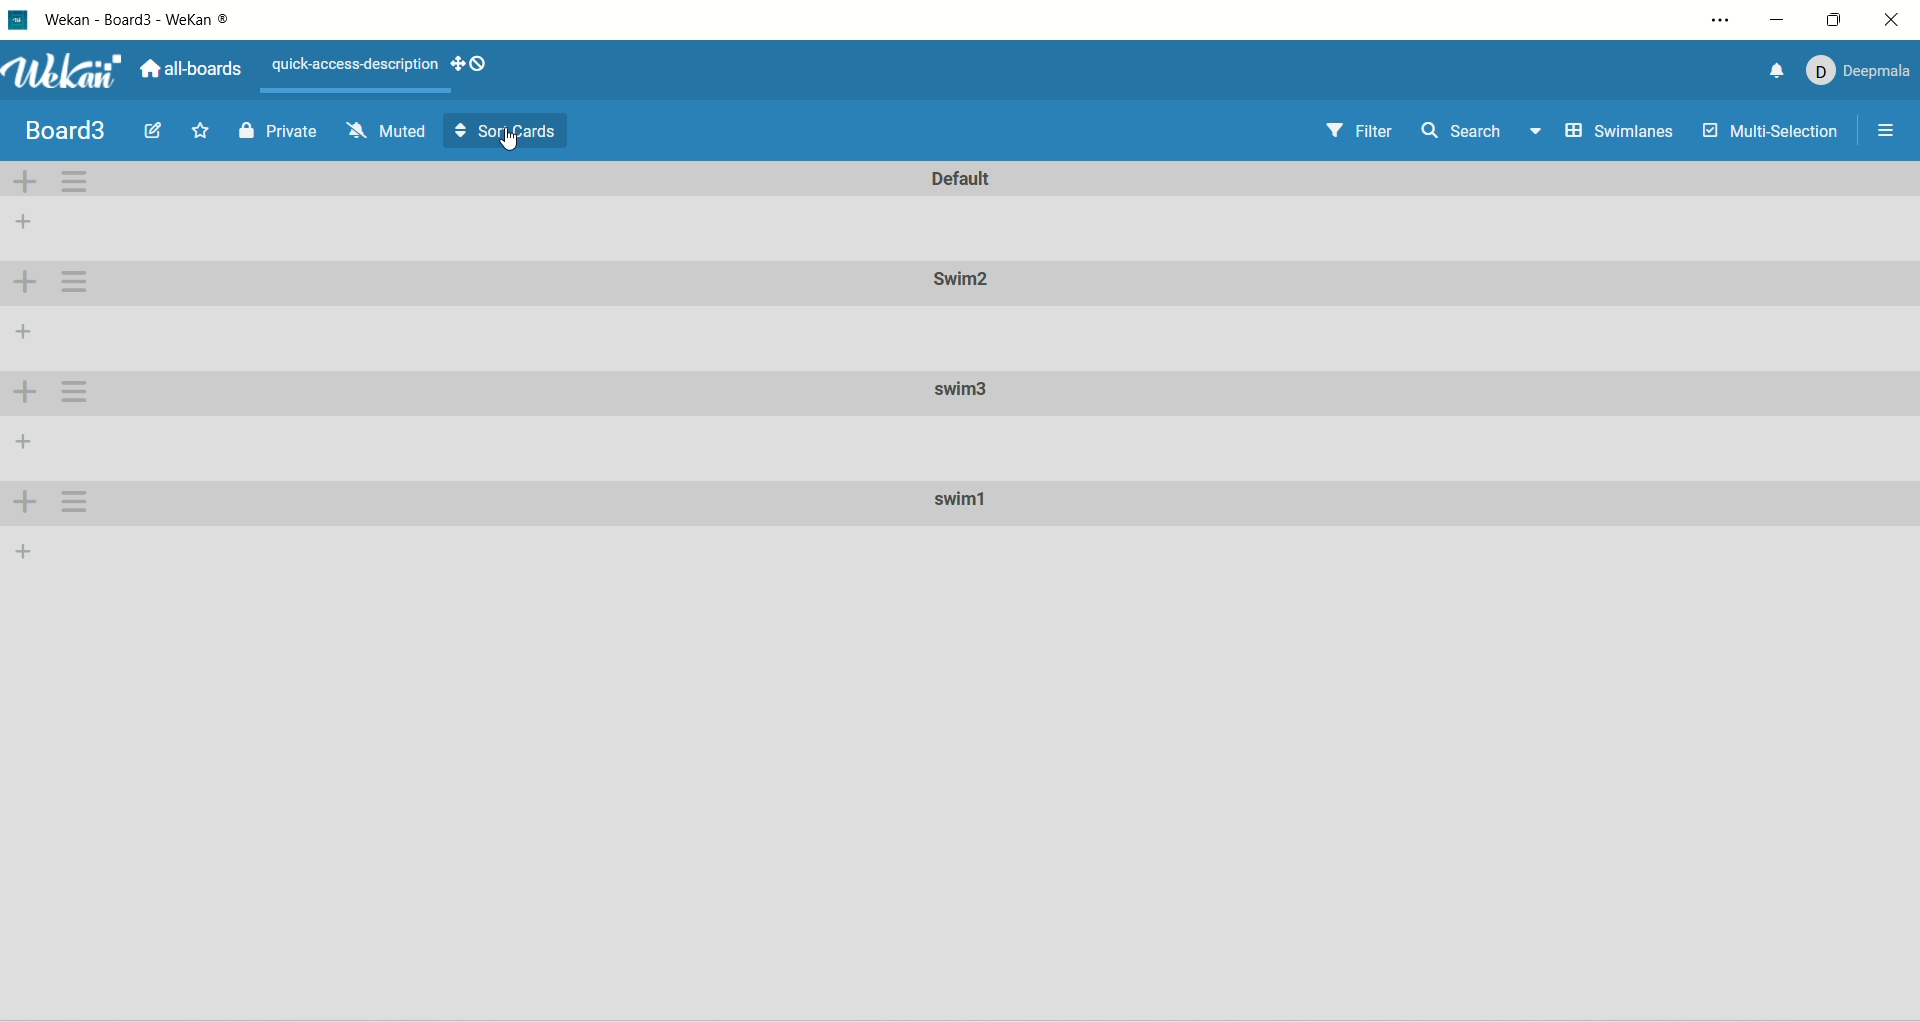  Describe the element at coordinates (74, 502) in the screenshot. I see `swimlane actions` at that location.